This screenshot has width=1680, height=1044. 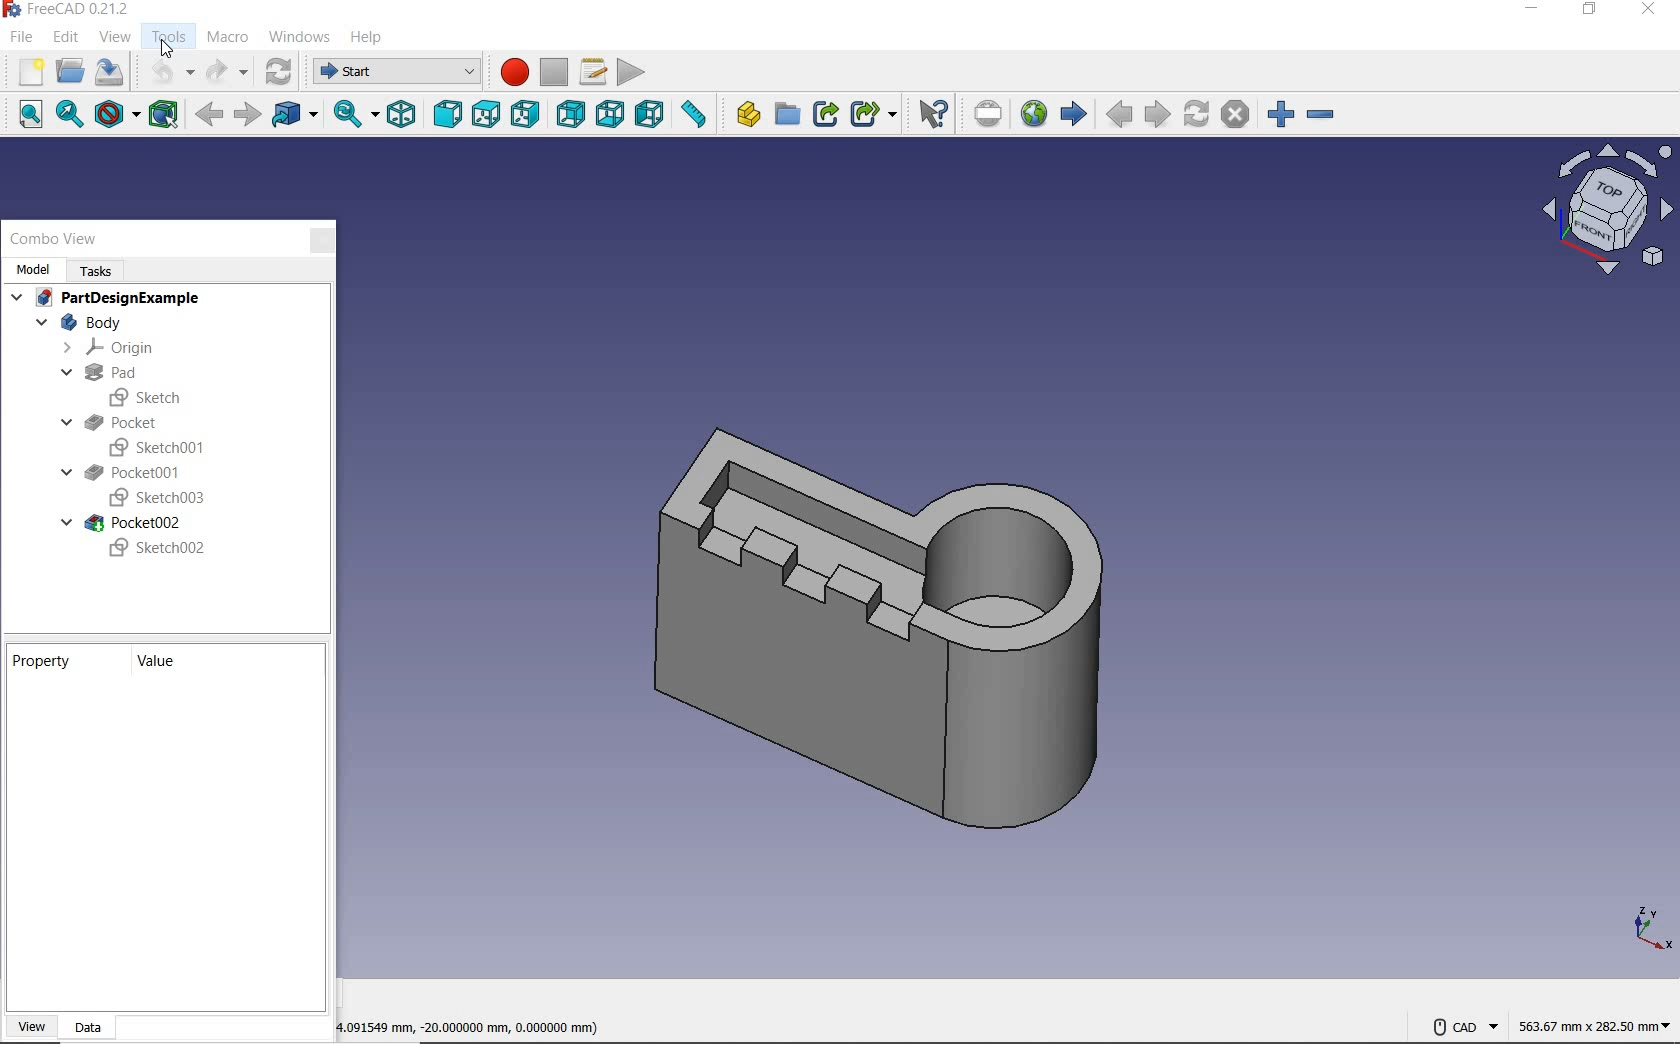 I want to click on Open, so click(x=68, y=72).